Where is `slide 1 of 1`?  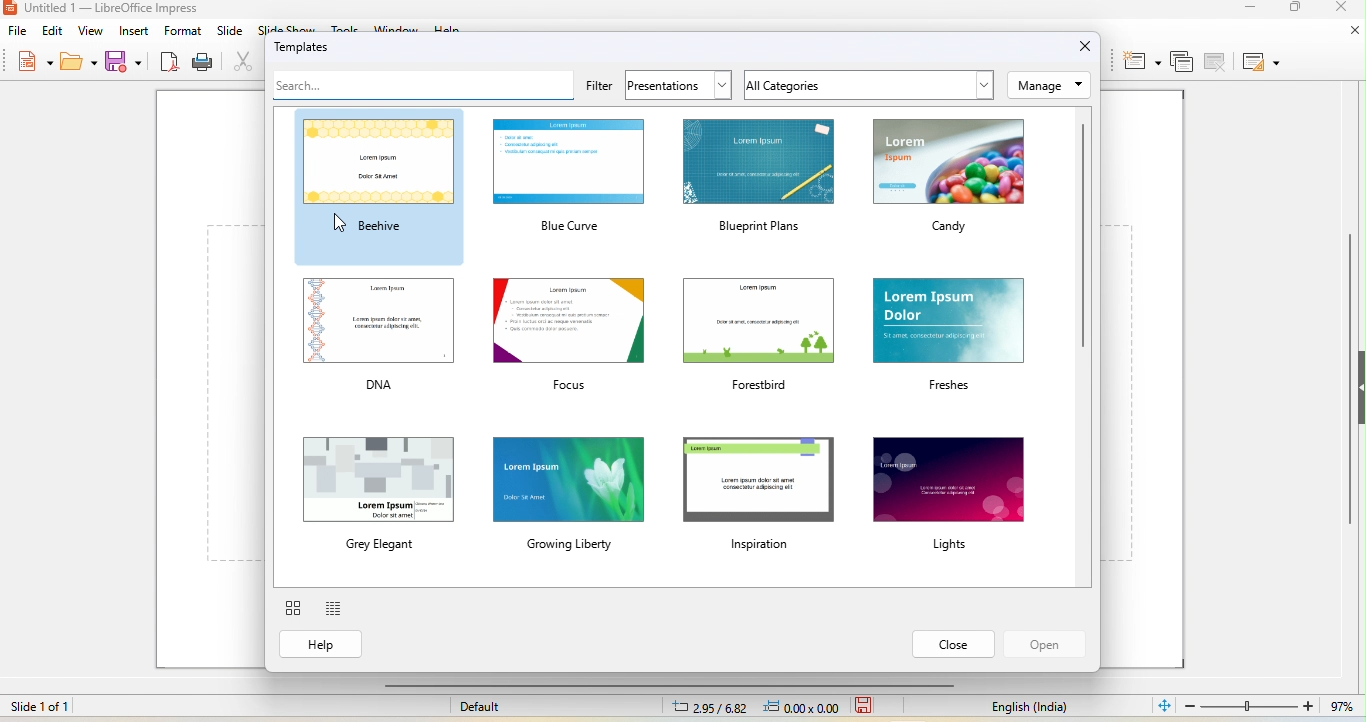 slide 1 of 1 is located at coordinates (90, 710).